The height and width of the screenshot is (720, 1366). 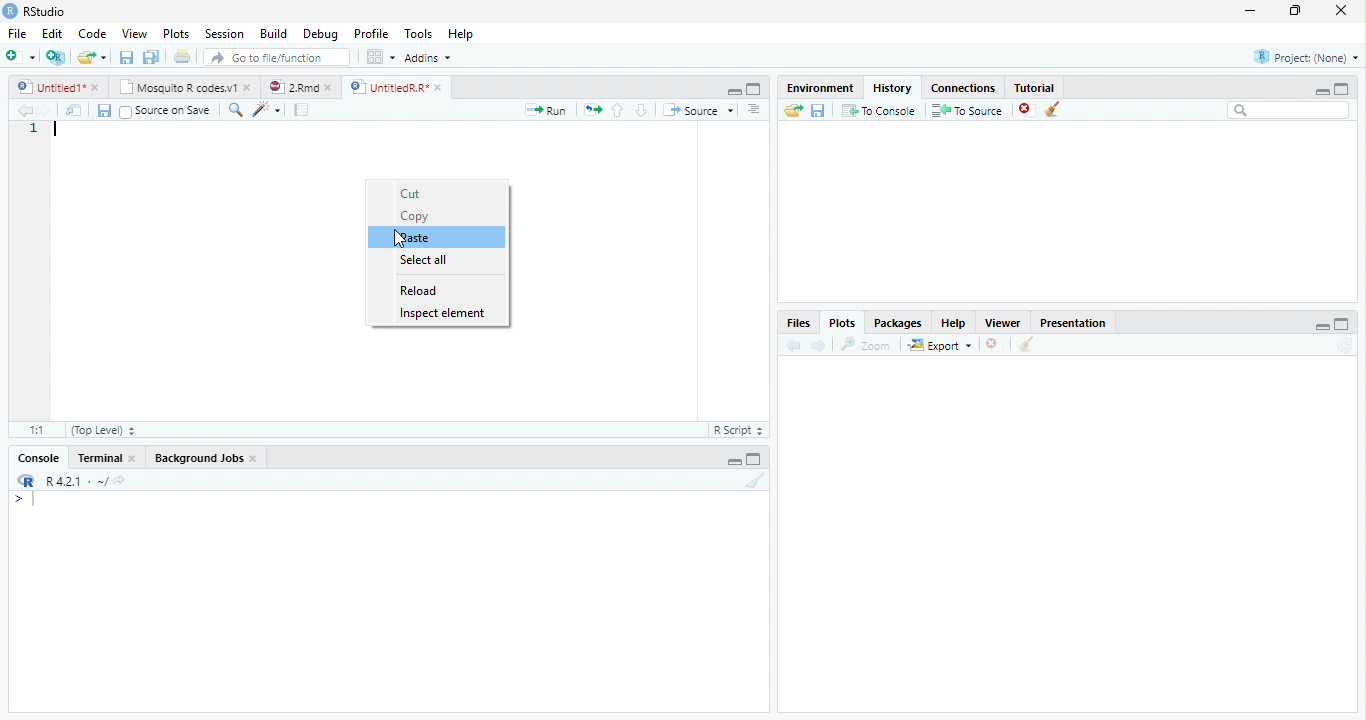 What do you see at coordinates (754, 111) in the screenshot?
I see `Document outline` at bounding box center [754, 111].